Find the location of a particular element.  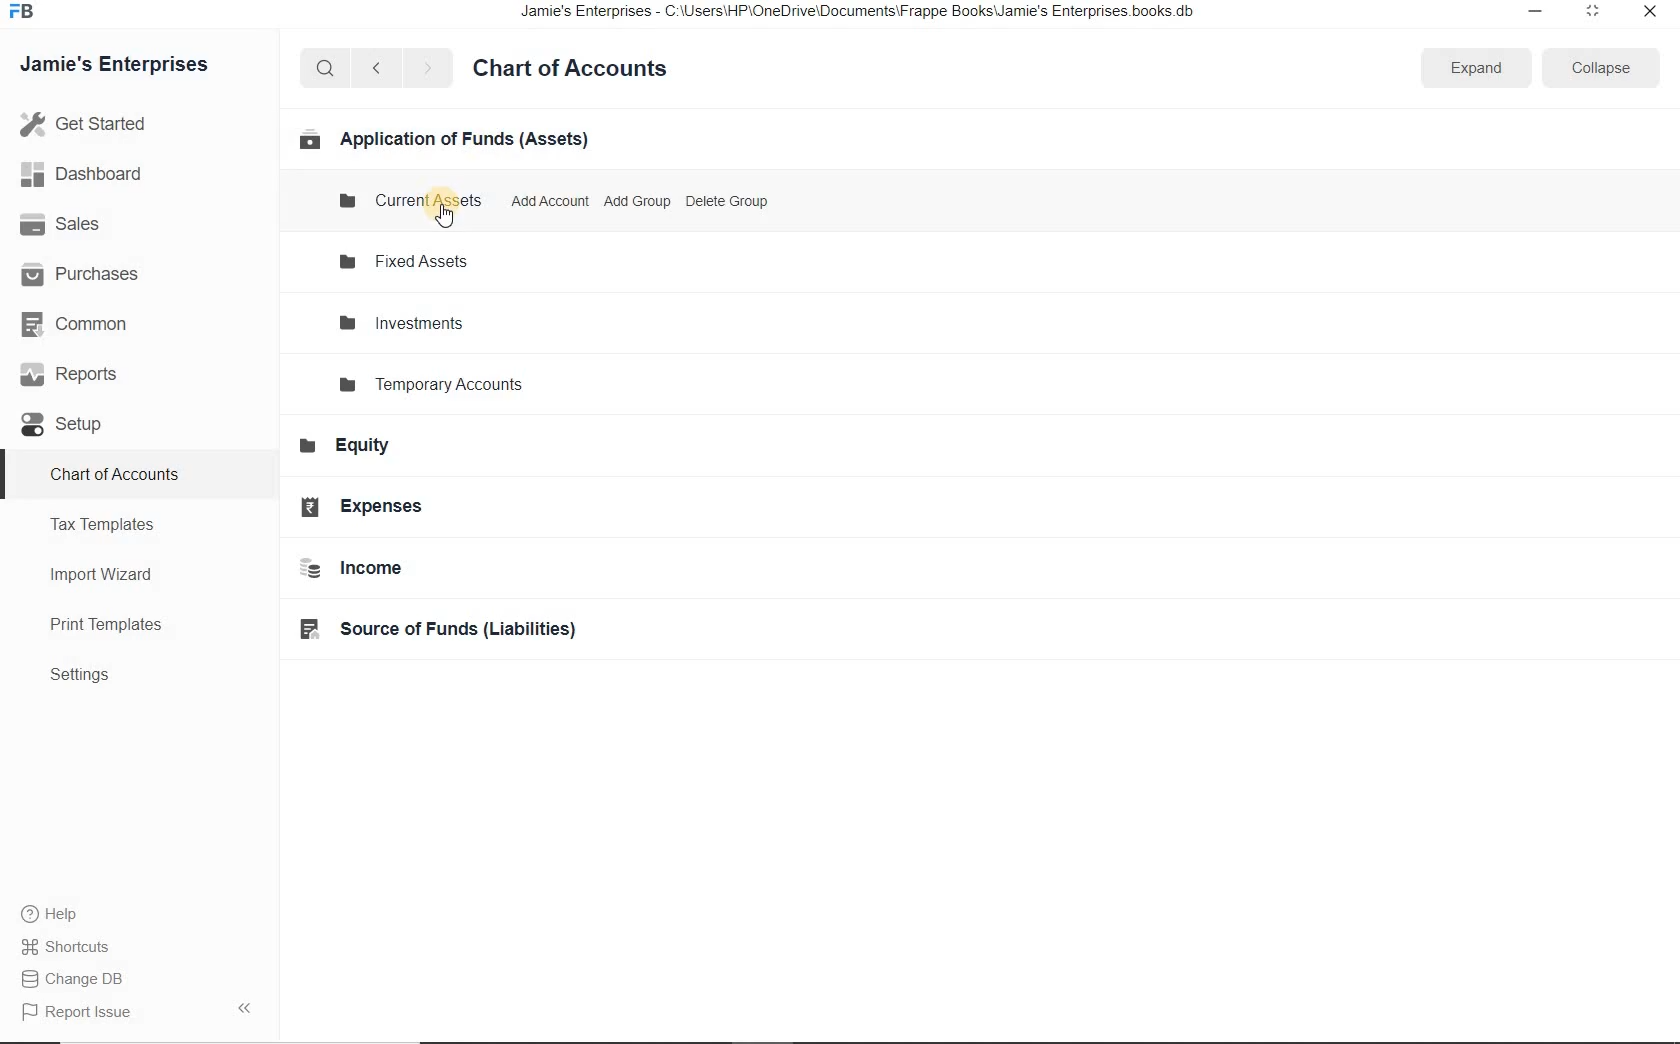

Tax Templates is located at coordinates (110, 524).